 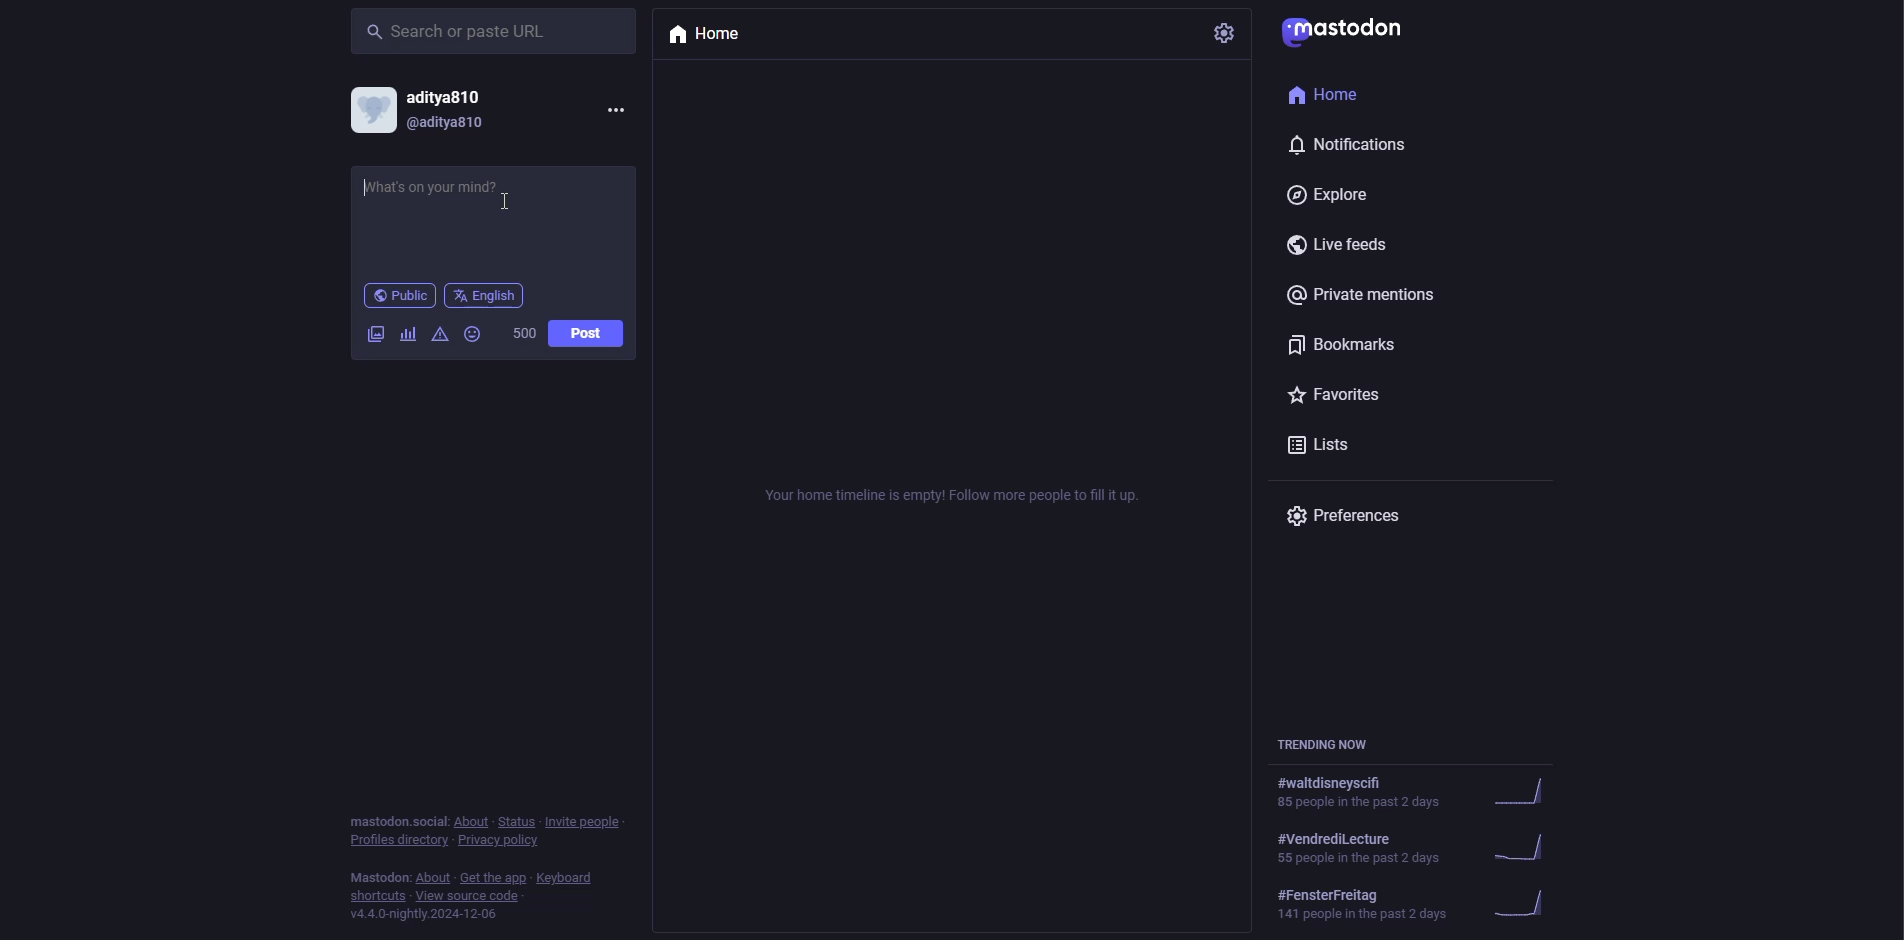 I want to click on word, so click(x=523, y=335).